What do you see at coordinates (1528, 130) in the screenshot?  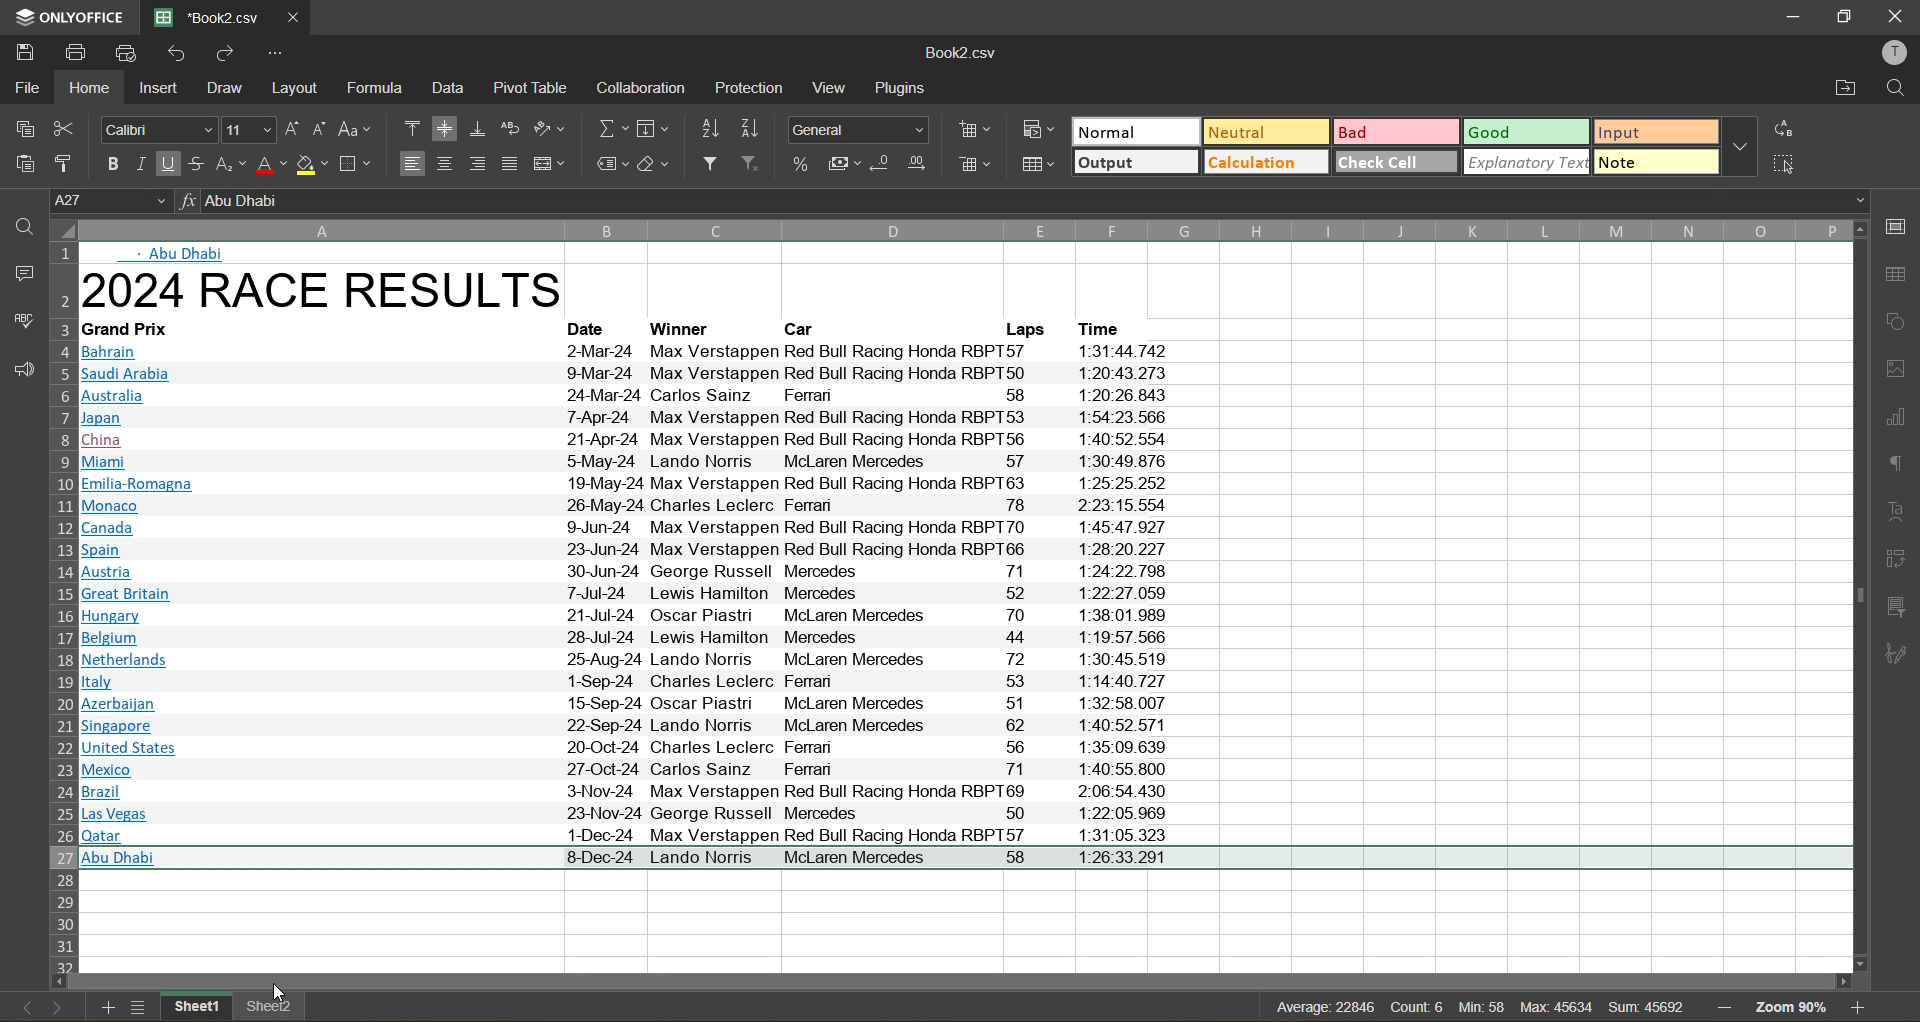 I see `good` at bounding box center [1528, 130].